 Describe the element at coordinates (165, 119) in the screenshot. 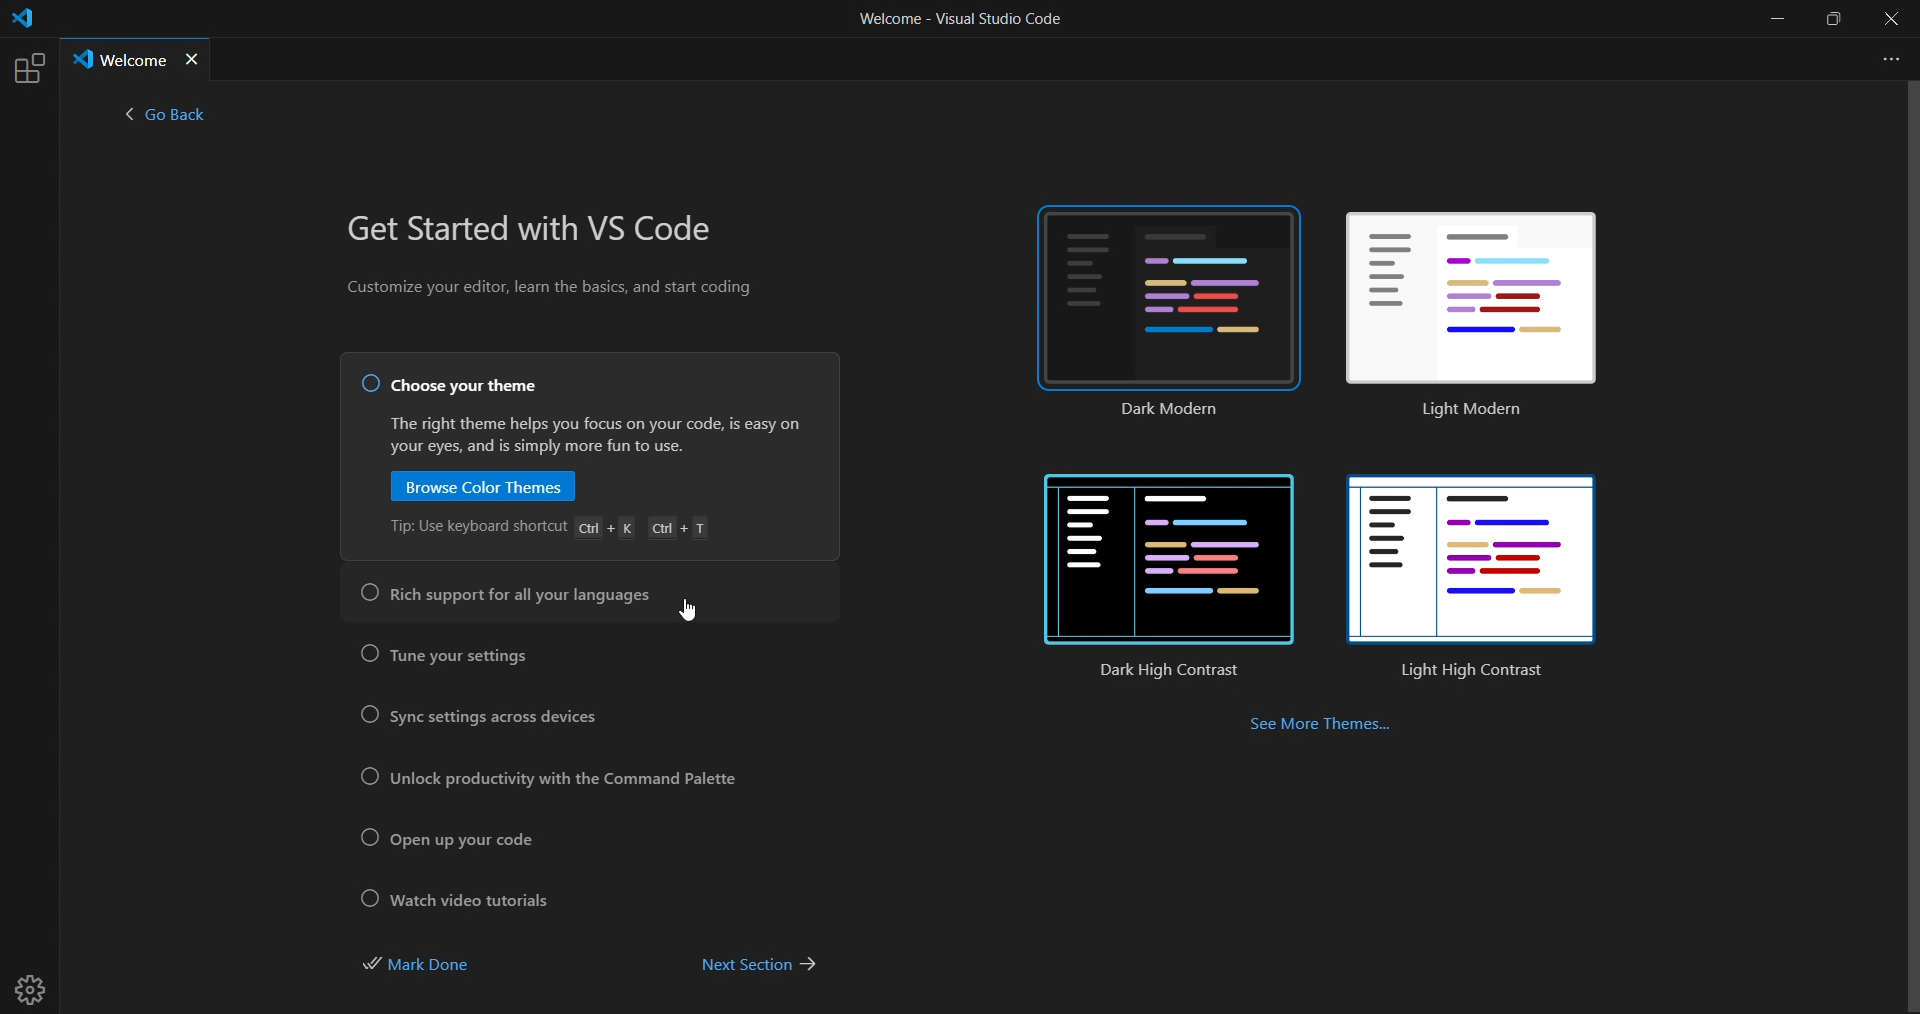

I see `< go back` at that location.